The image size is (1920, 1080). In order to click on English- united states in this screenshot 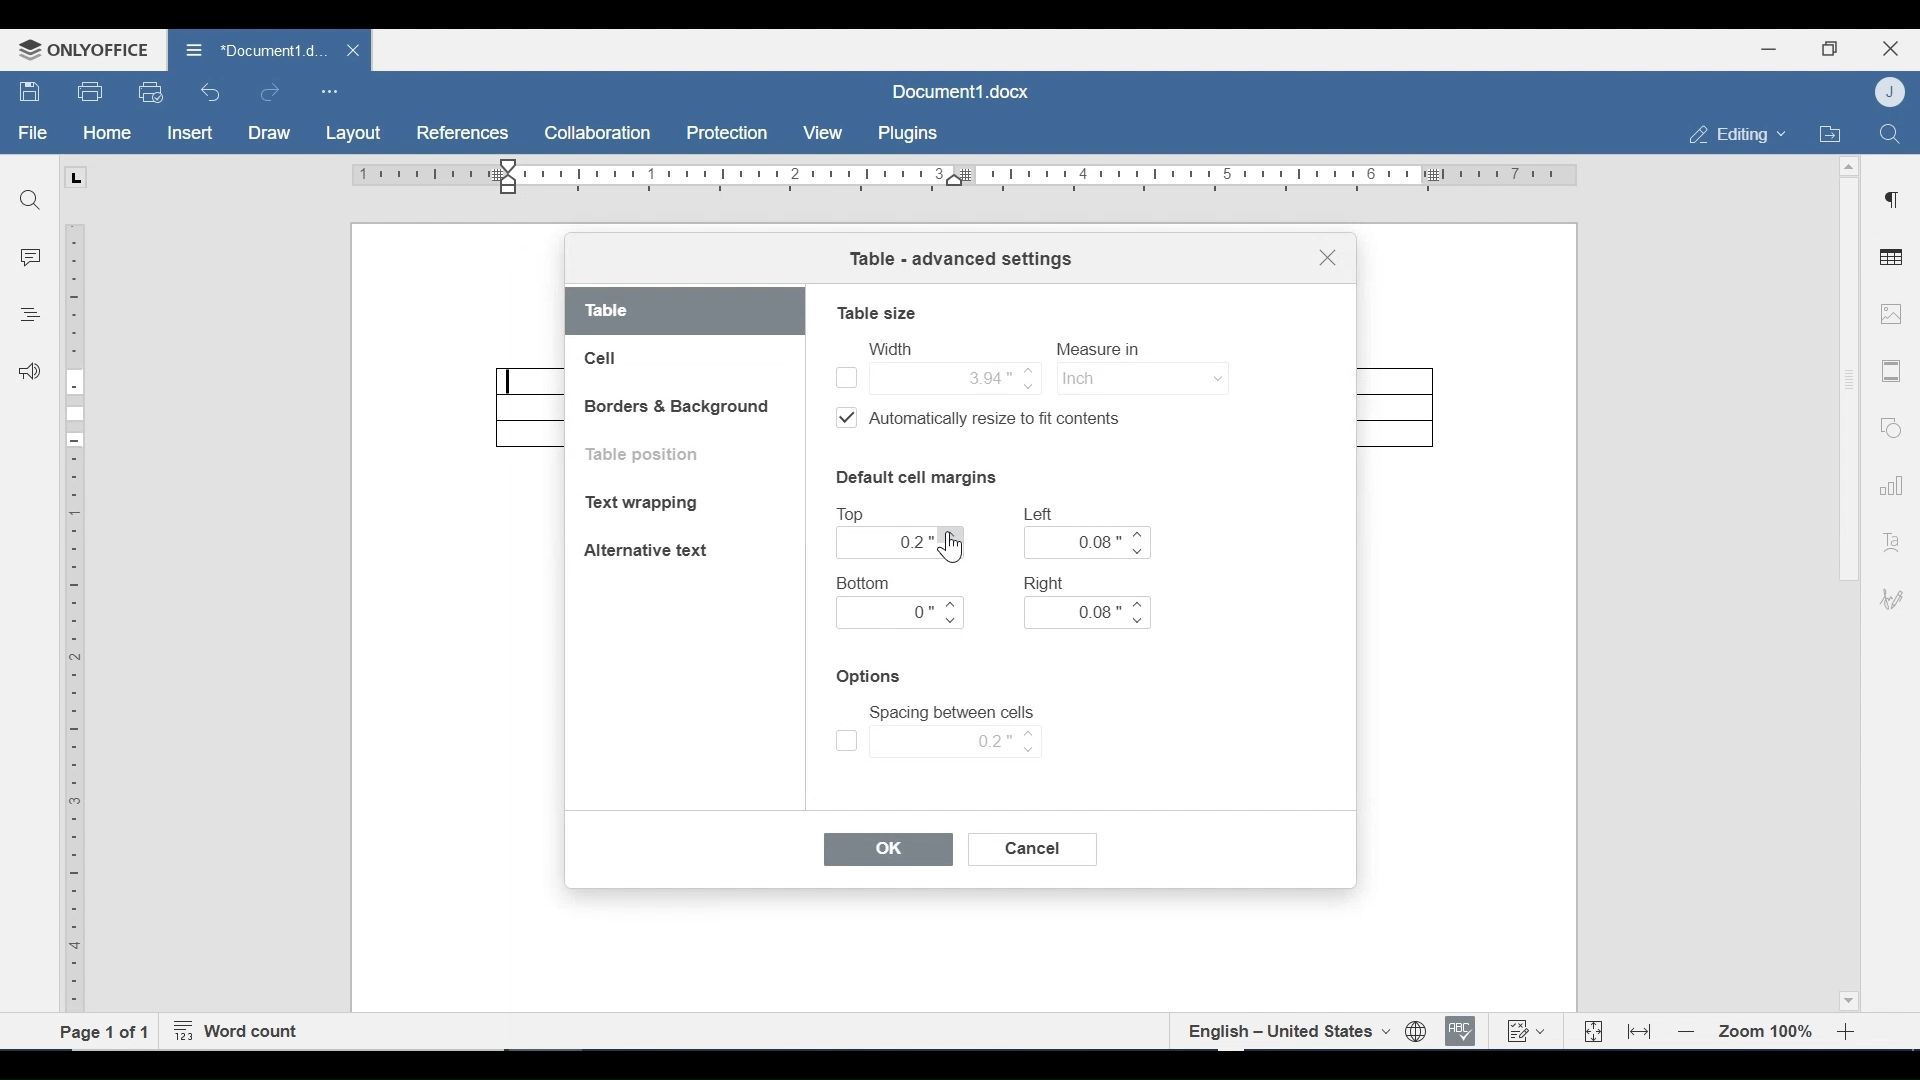, I will do `click(1287, 1031)`.